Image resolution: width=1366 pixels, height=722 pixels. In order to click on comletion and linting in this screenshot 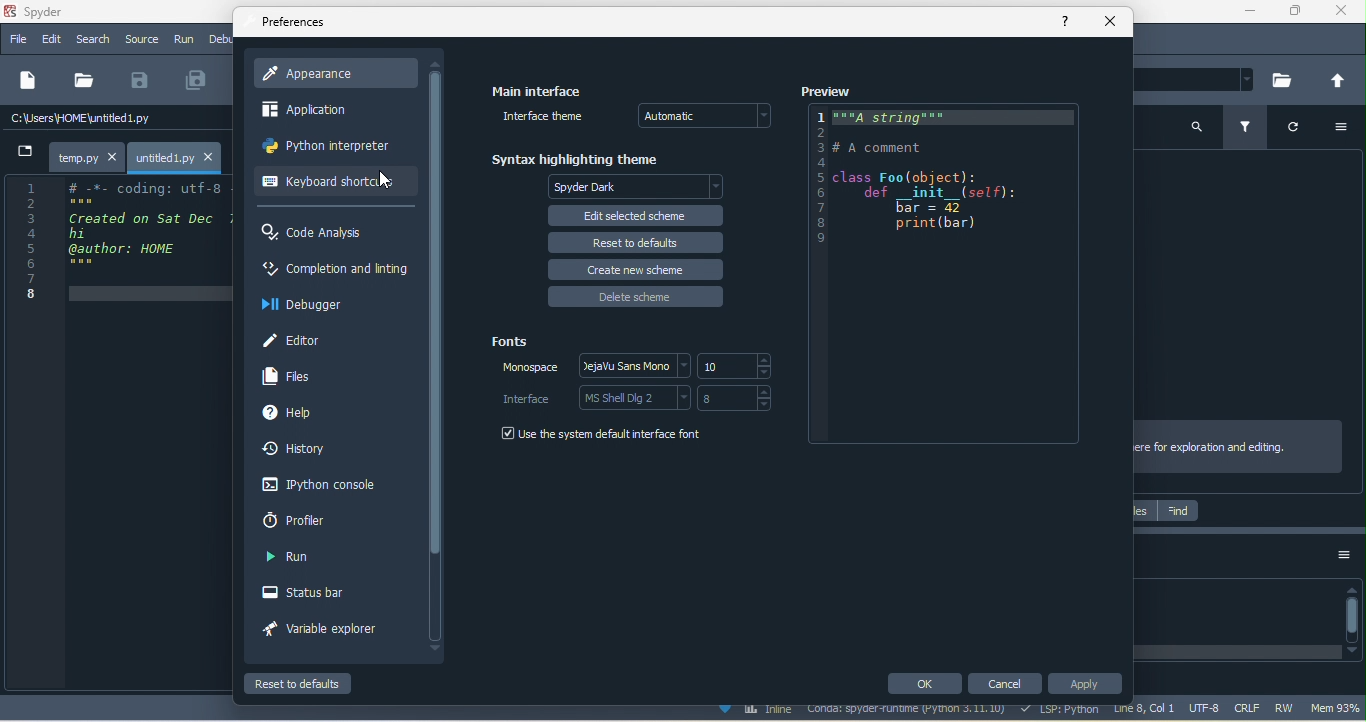, I will do `click(334, 271)`.